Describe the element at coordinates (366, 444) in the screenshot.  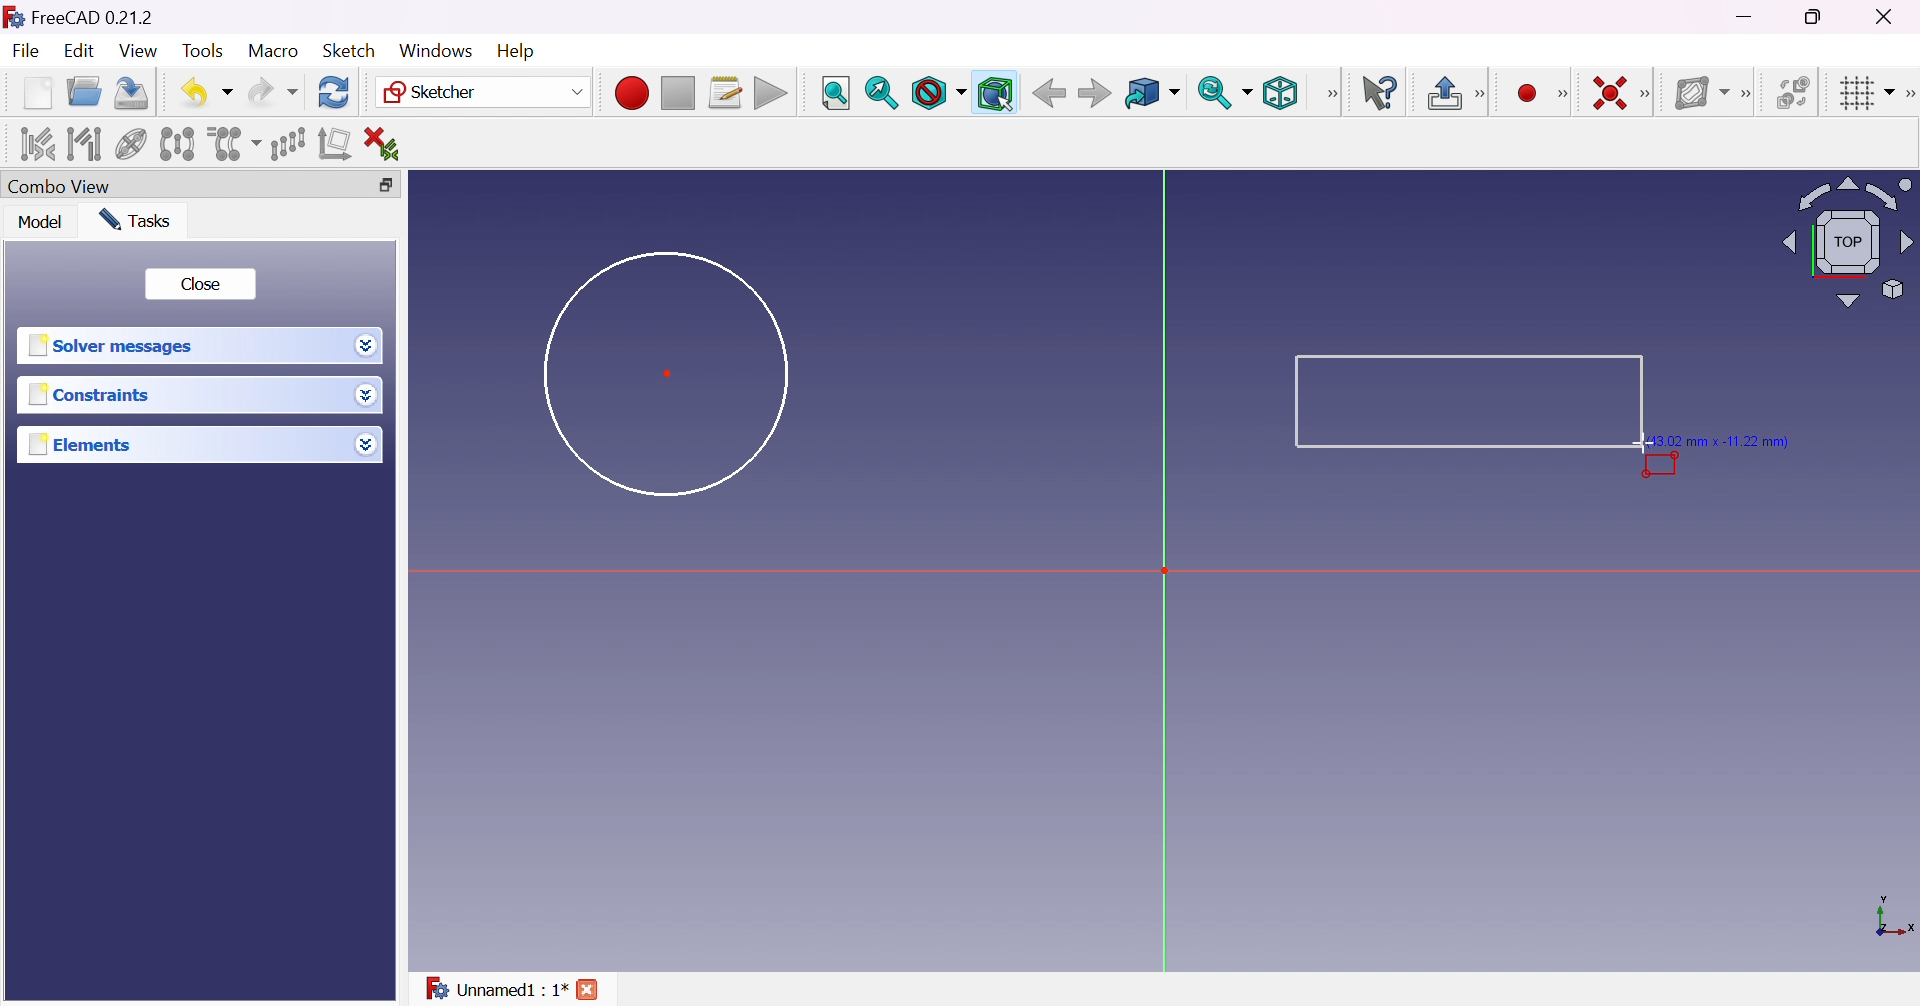
I see `Drop down` at that location.